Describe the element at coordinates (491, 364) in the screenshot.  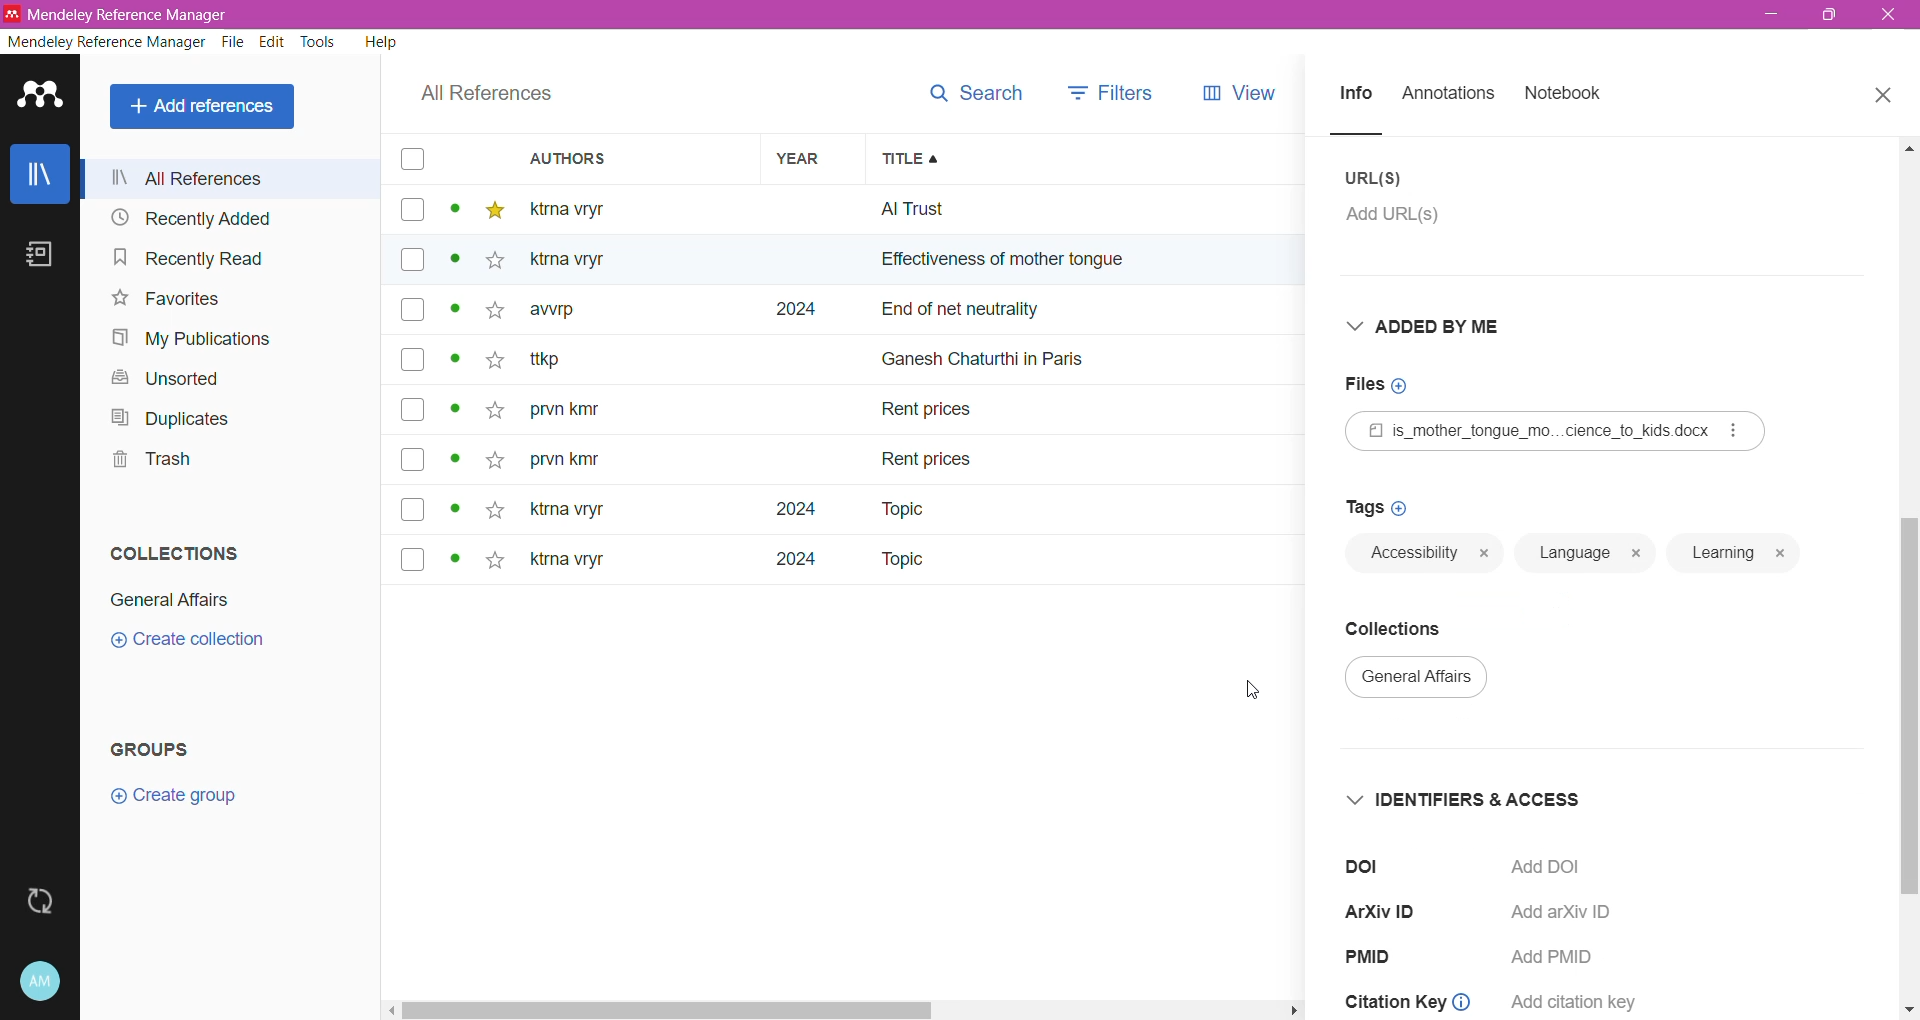
I see `star` at that location.